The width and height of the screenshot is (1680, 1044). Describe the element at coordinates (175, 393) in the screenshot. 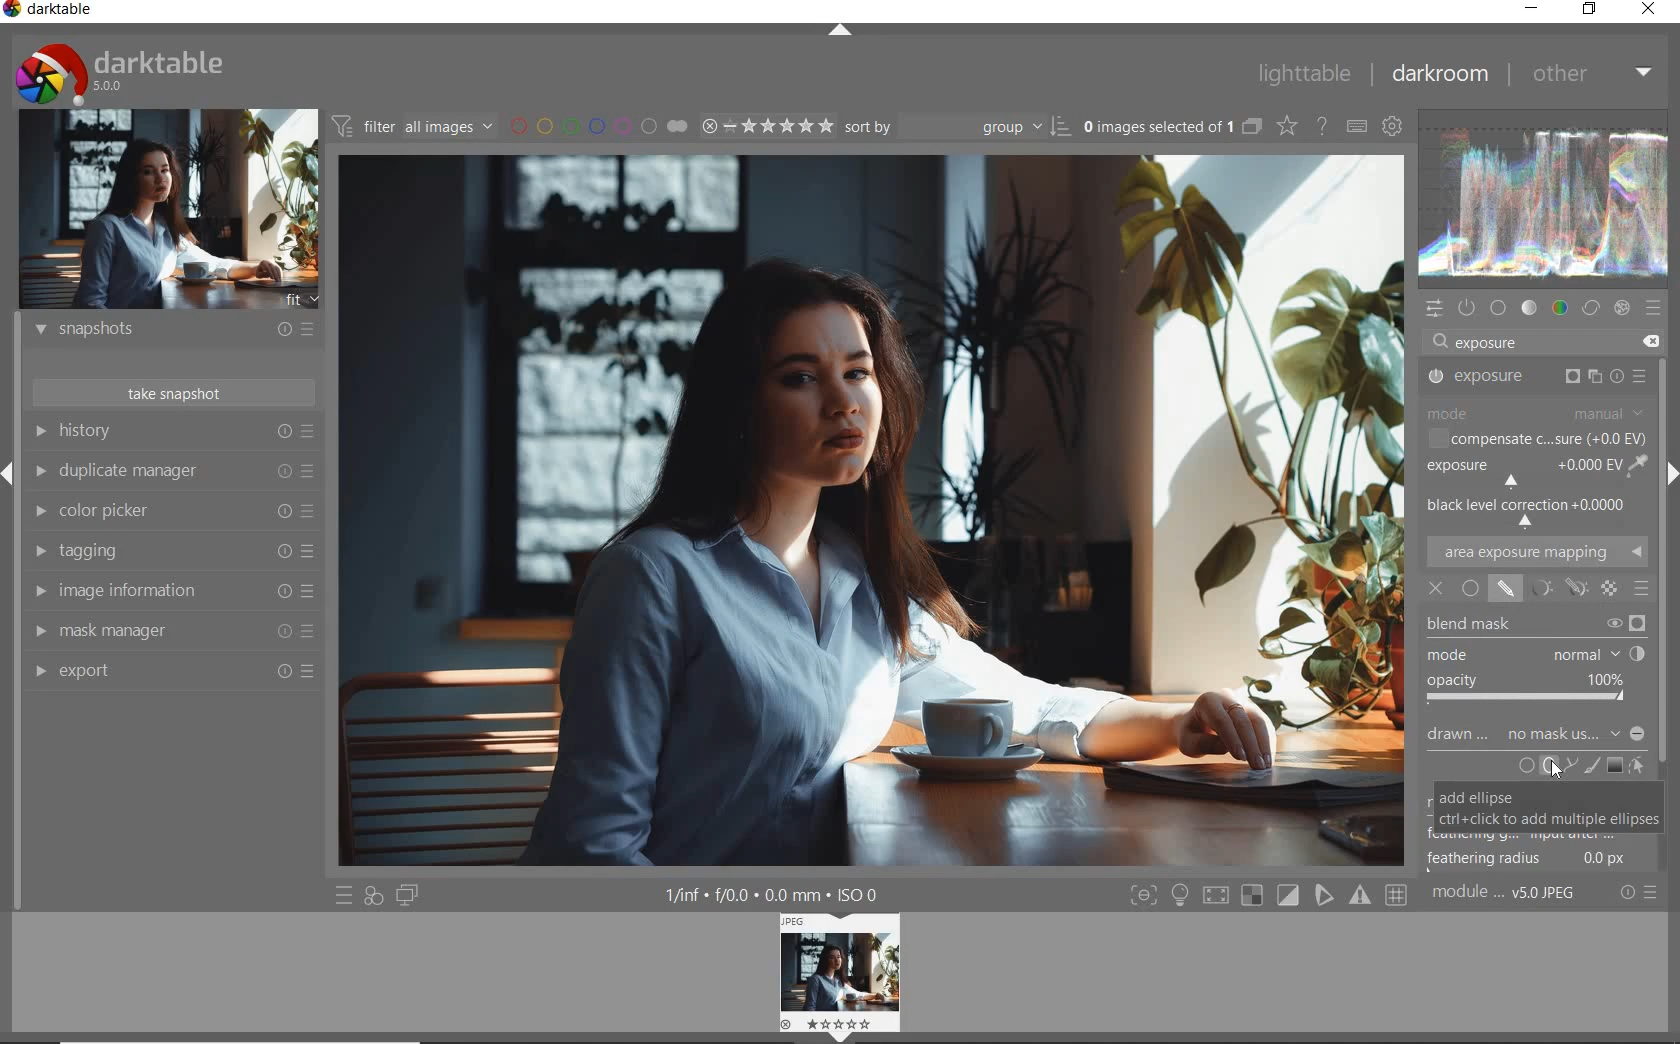

I see `take snapshot` at that location.